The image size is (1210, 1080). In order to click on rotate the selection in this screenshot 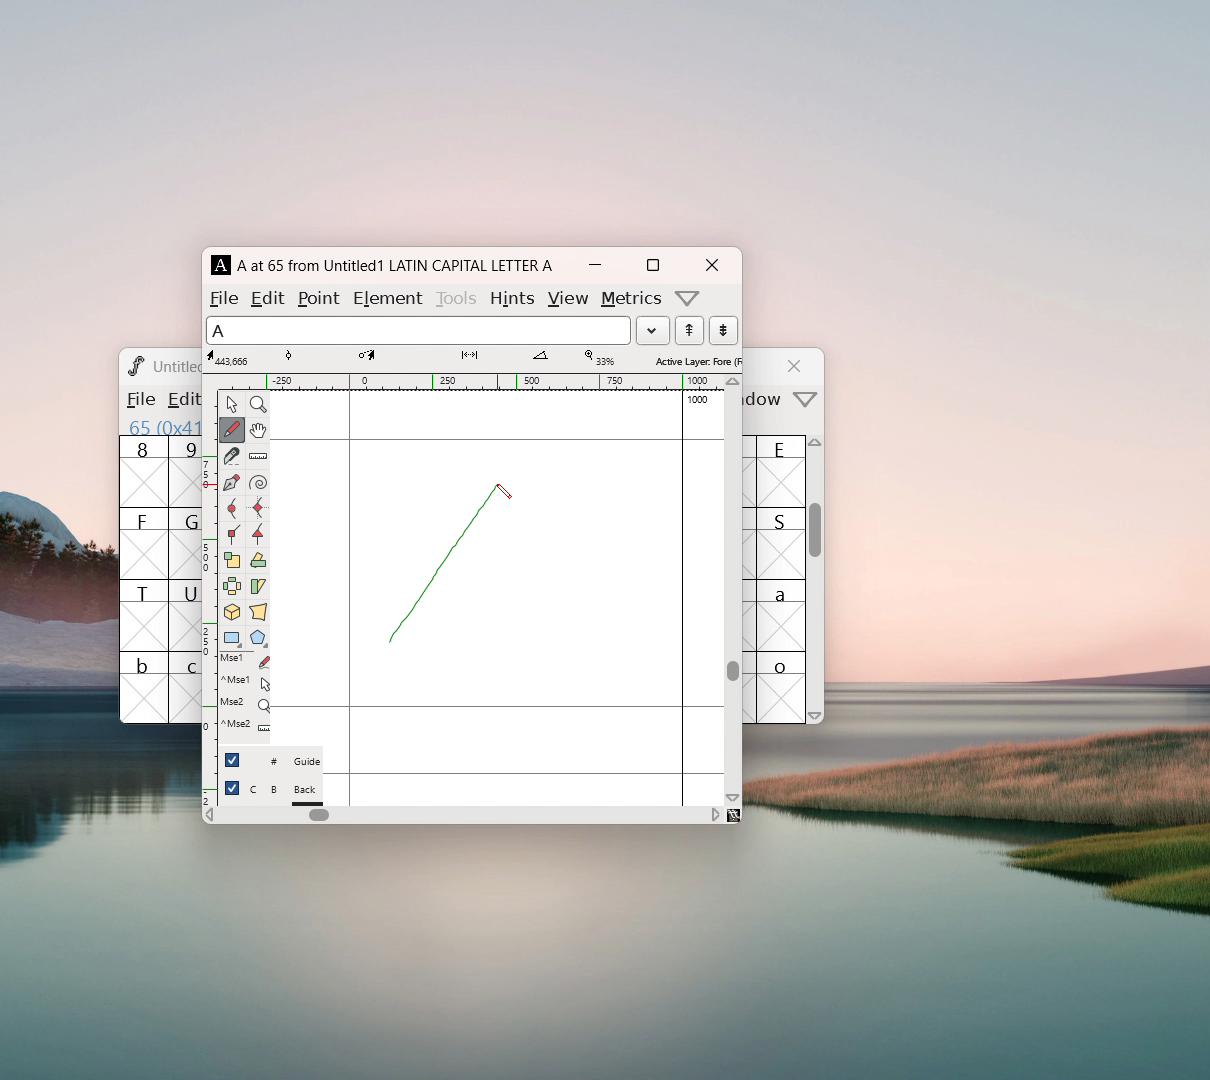, I will do `click(257, 562)`.